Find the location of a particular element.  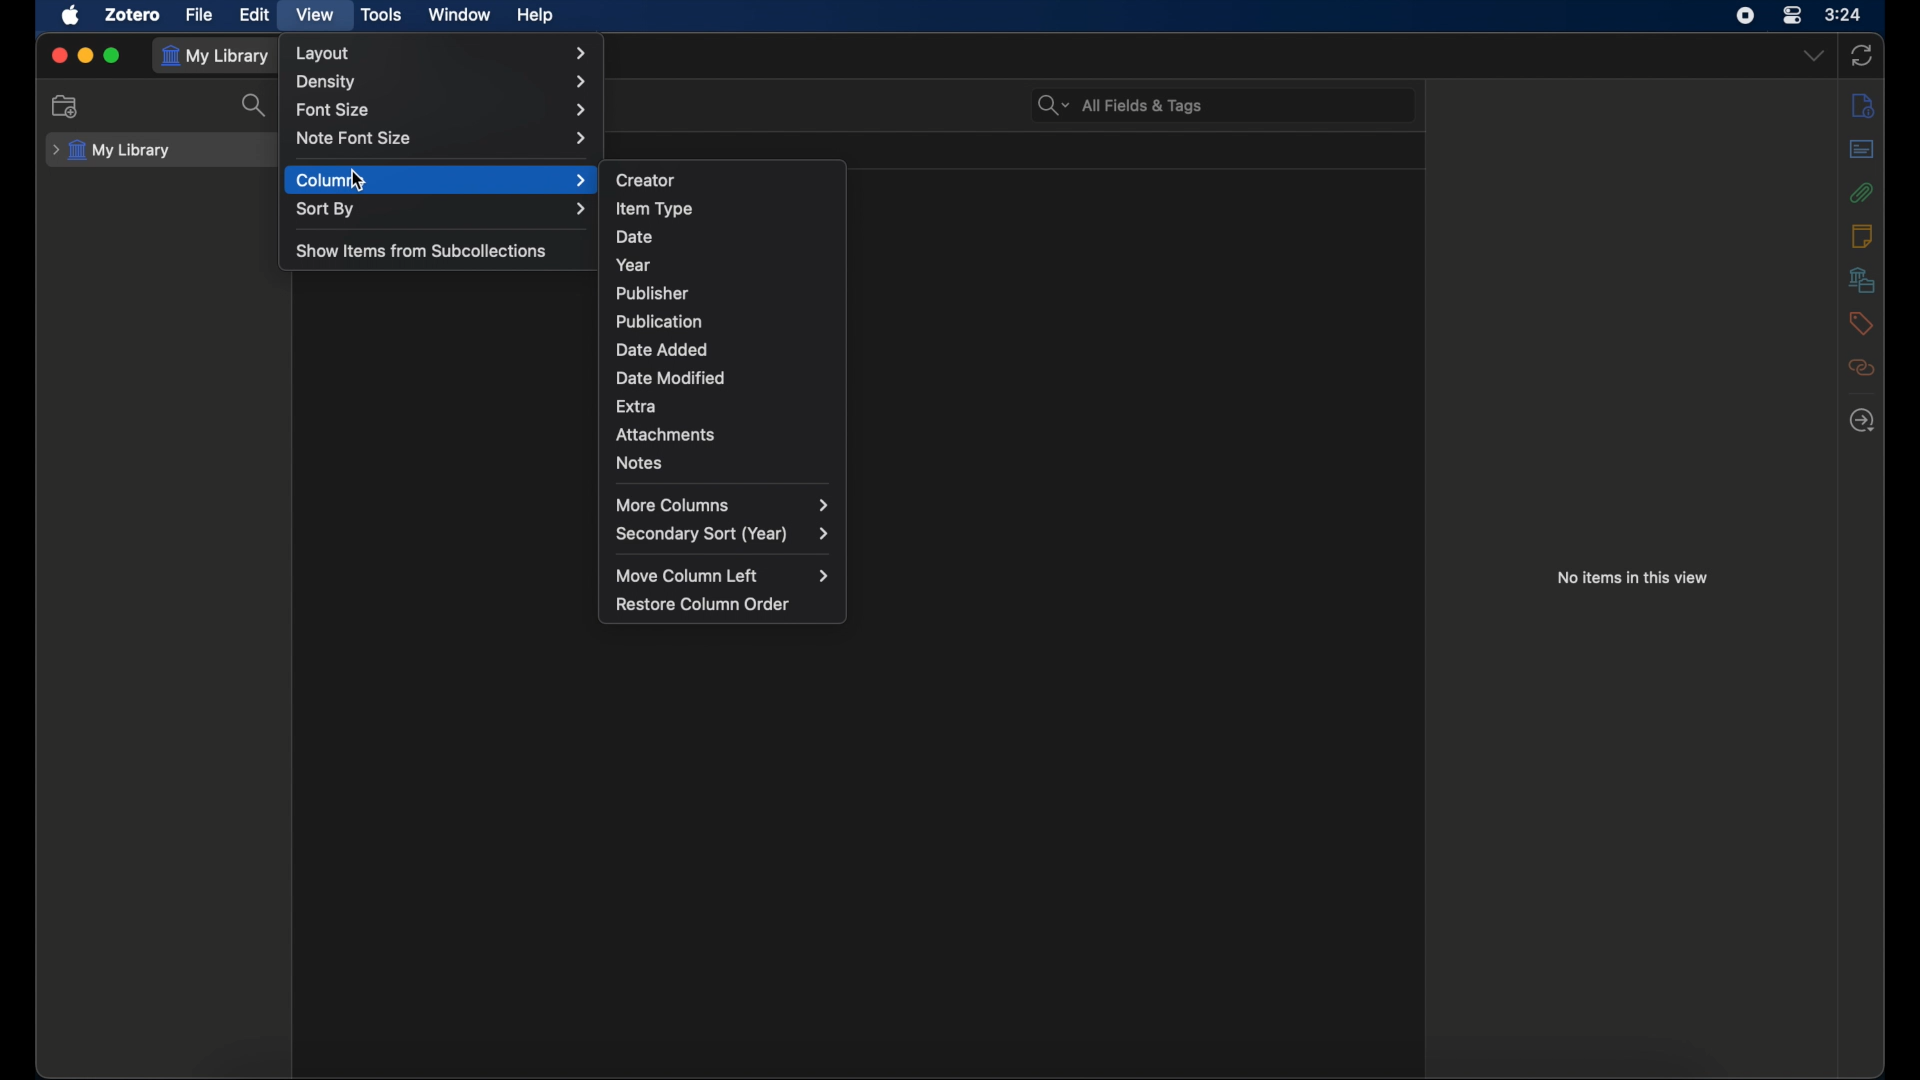

secondary sort is located at coordinates (725, 534).